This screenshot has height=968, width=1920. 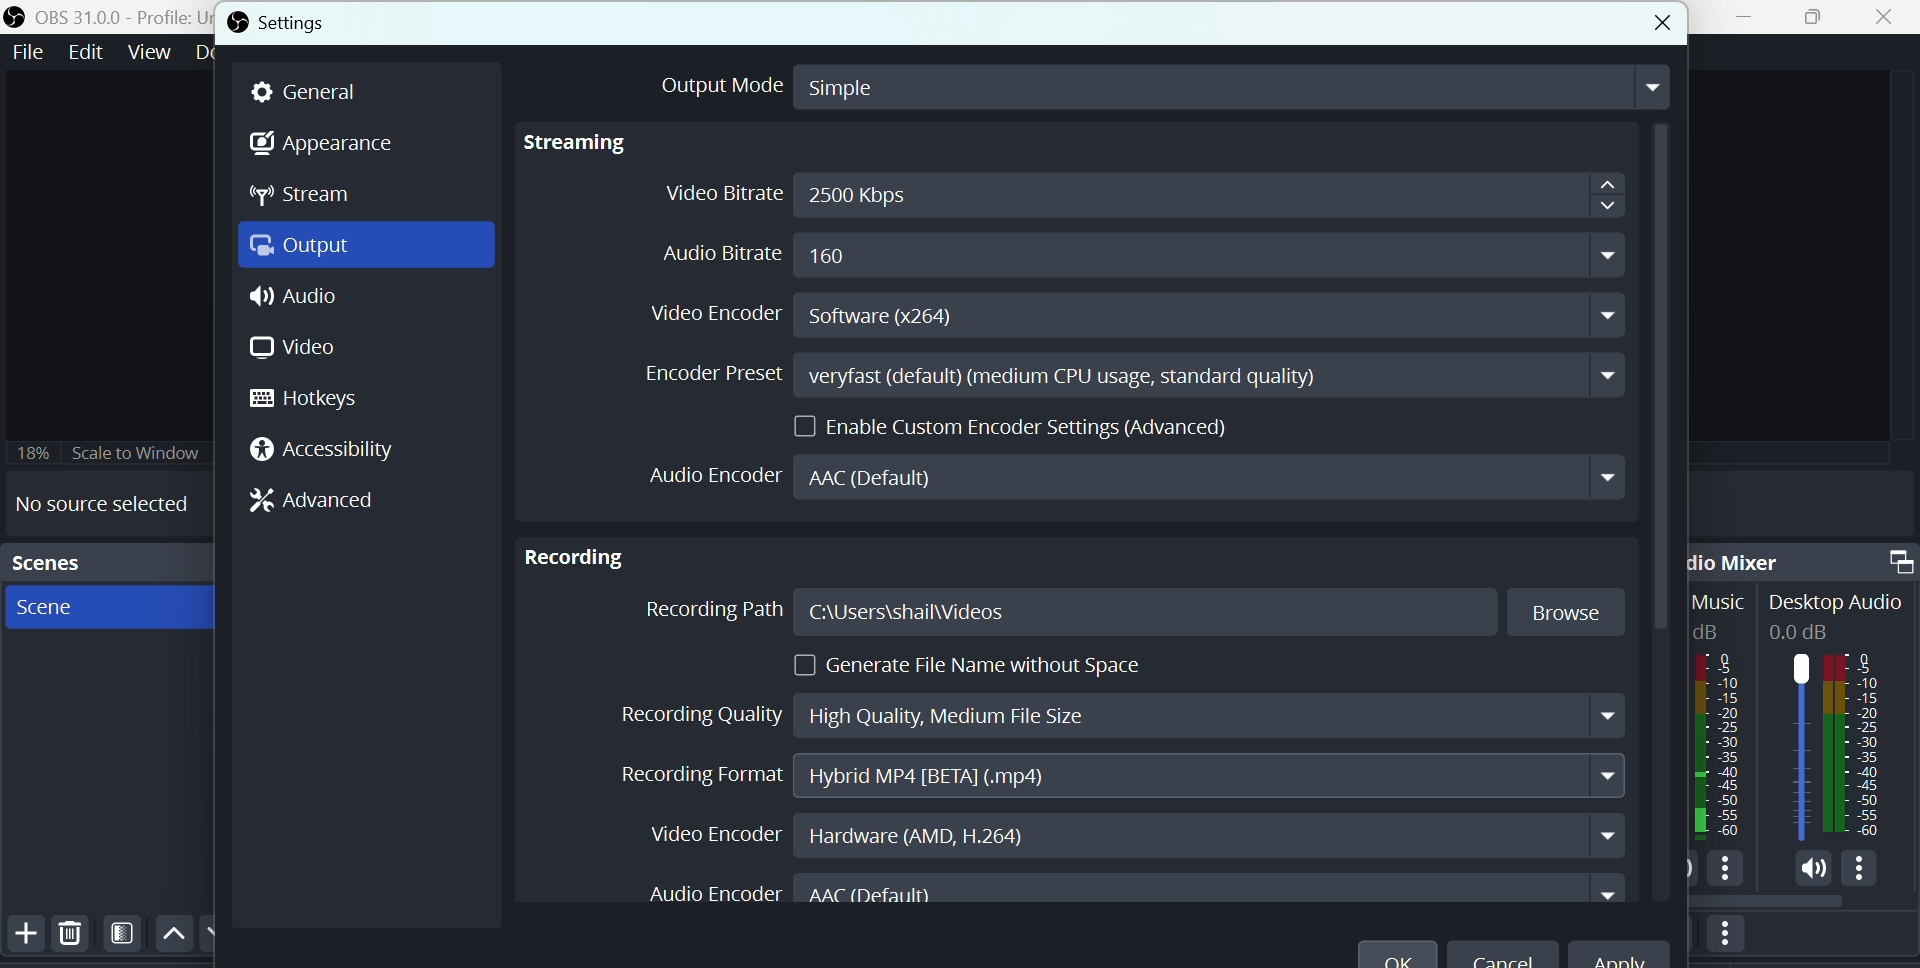 What do you see at coordinates (297, 295) in the screenshot?
I see `Audio` at bounding box center [297, 295].